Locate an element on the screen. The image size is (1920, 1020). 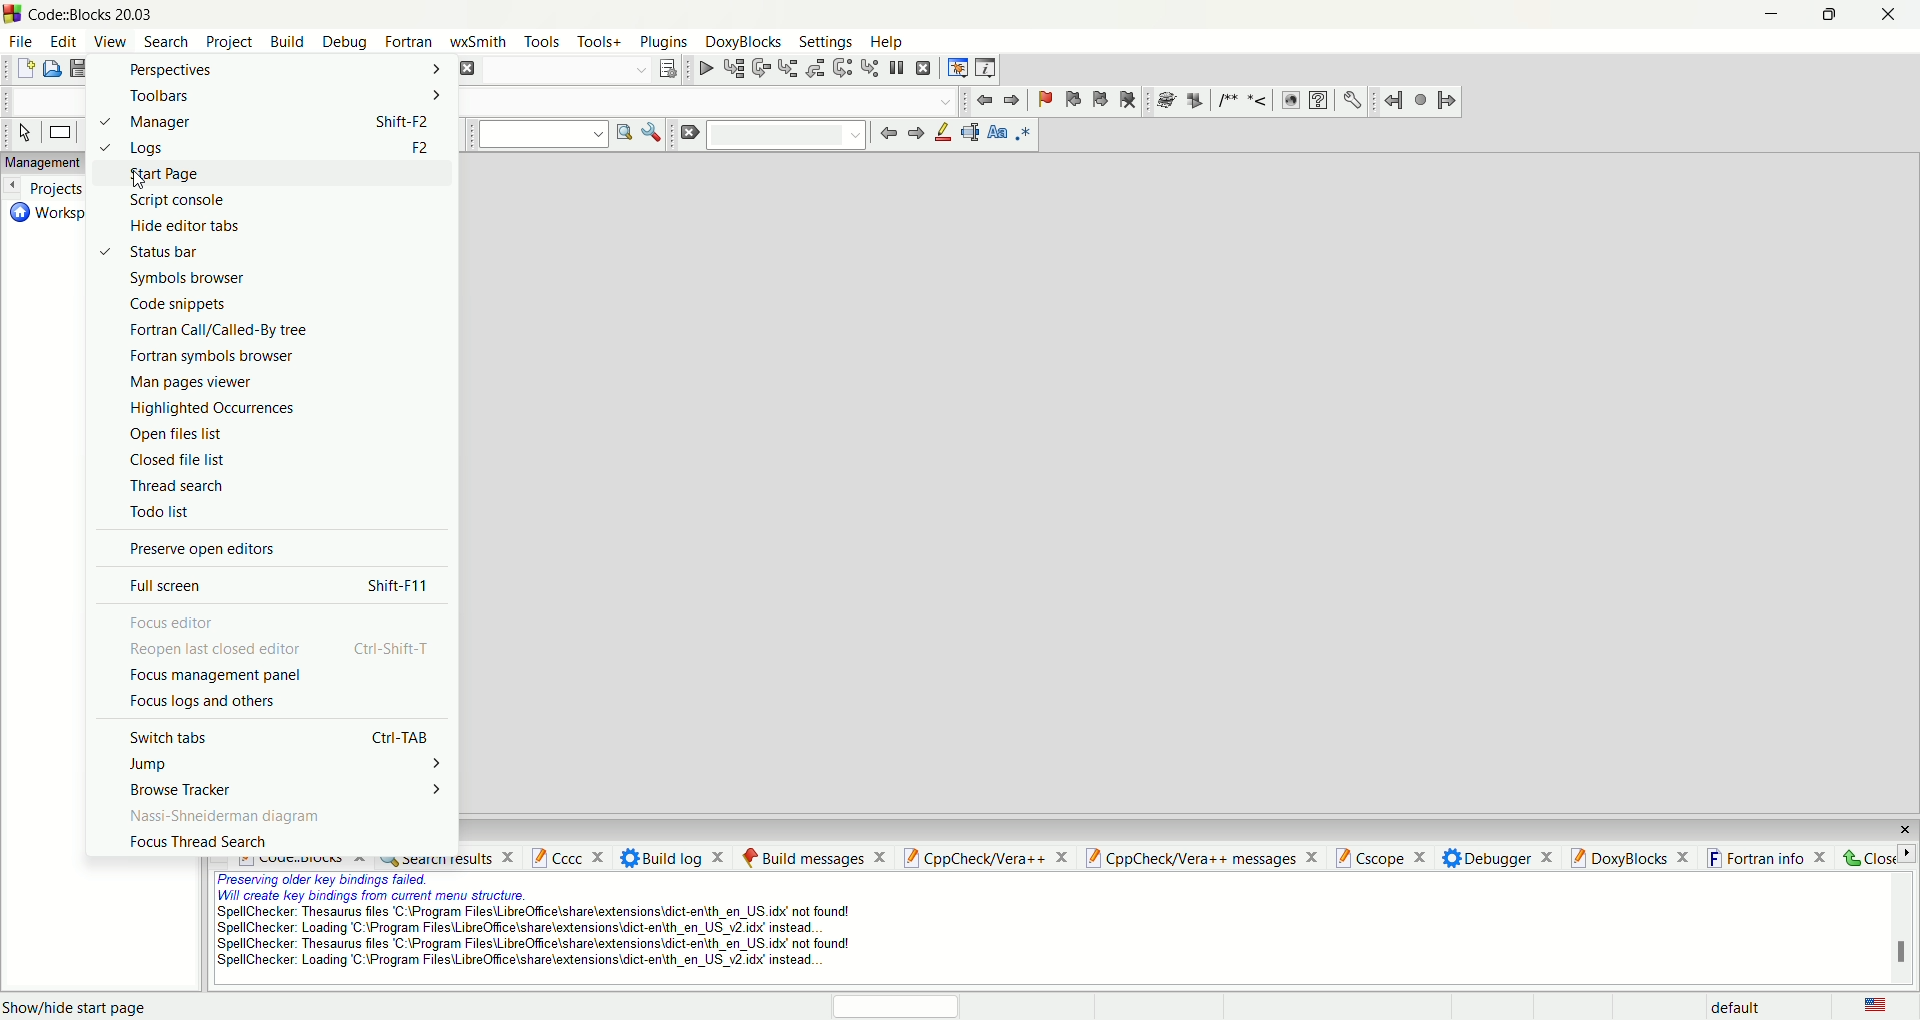
tools is located at coordinates (542, 42).